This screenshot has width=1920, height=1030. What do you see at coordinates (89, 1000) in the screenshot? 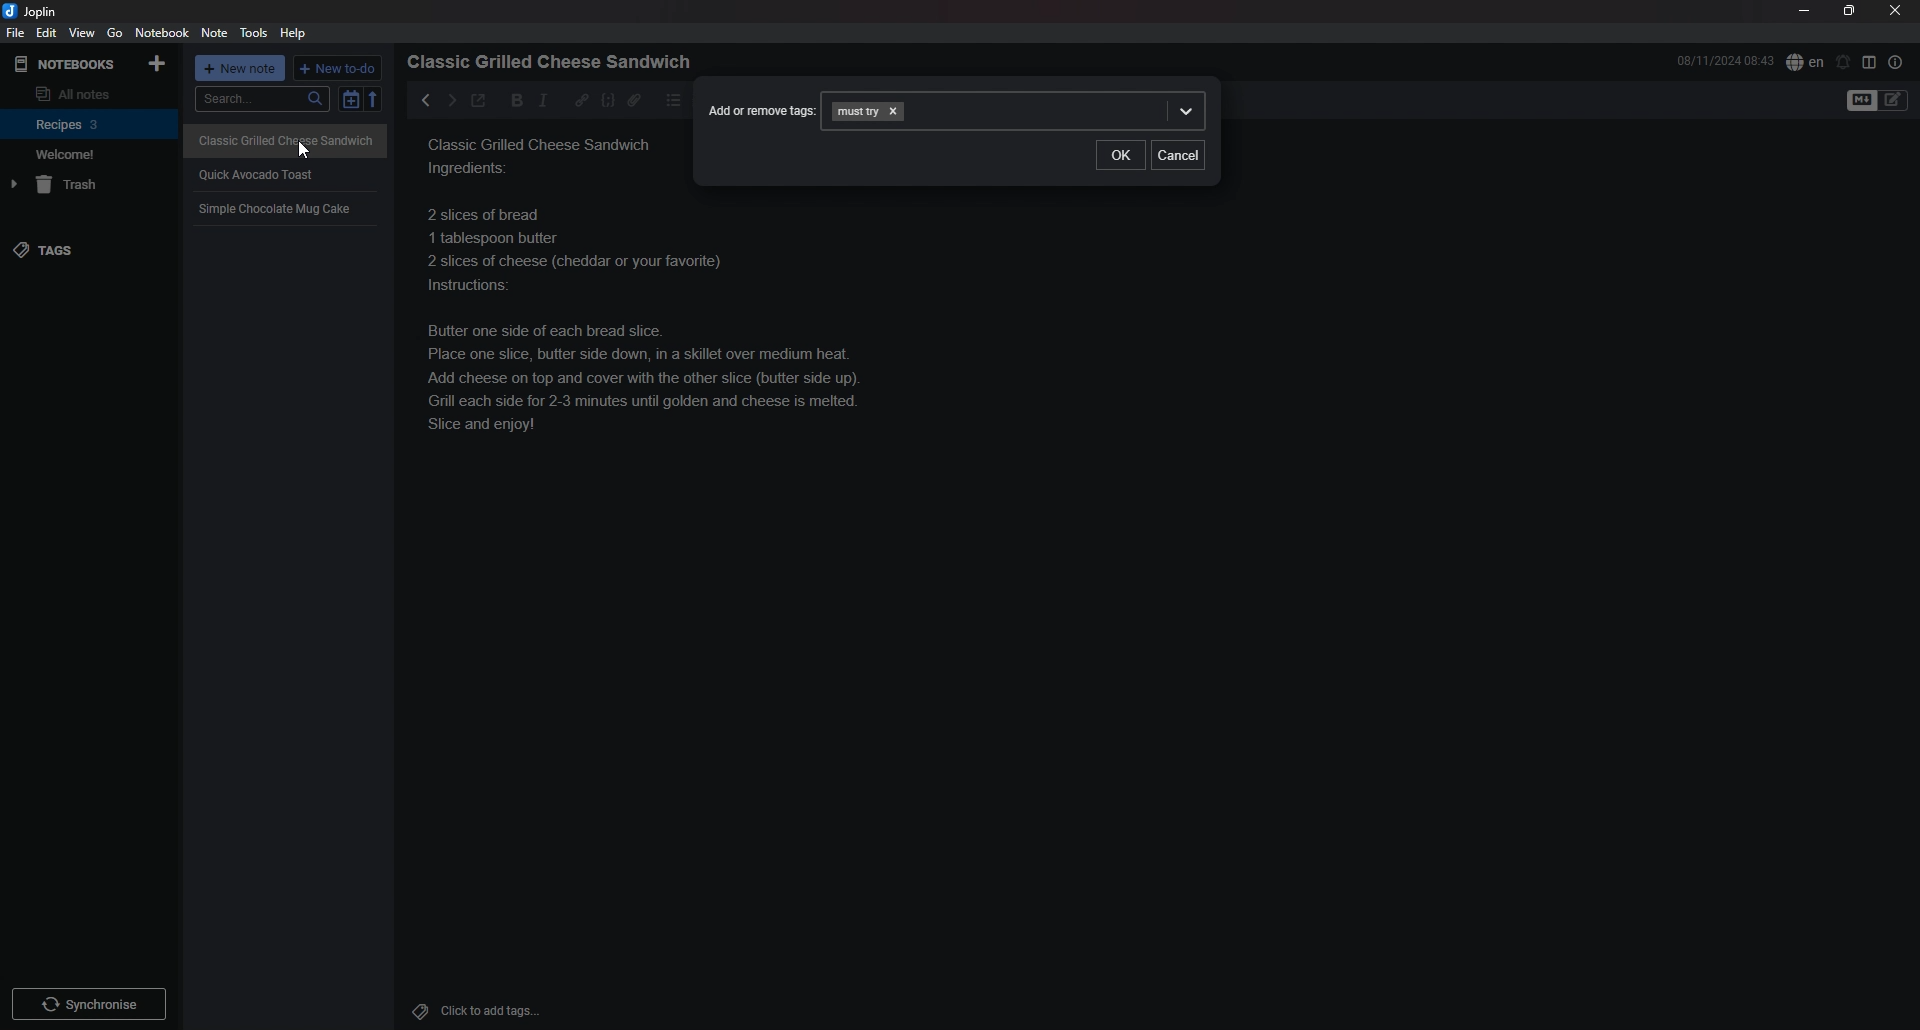
I see `` at bounding box center [89, 1000].